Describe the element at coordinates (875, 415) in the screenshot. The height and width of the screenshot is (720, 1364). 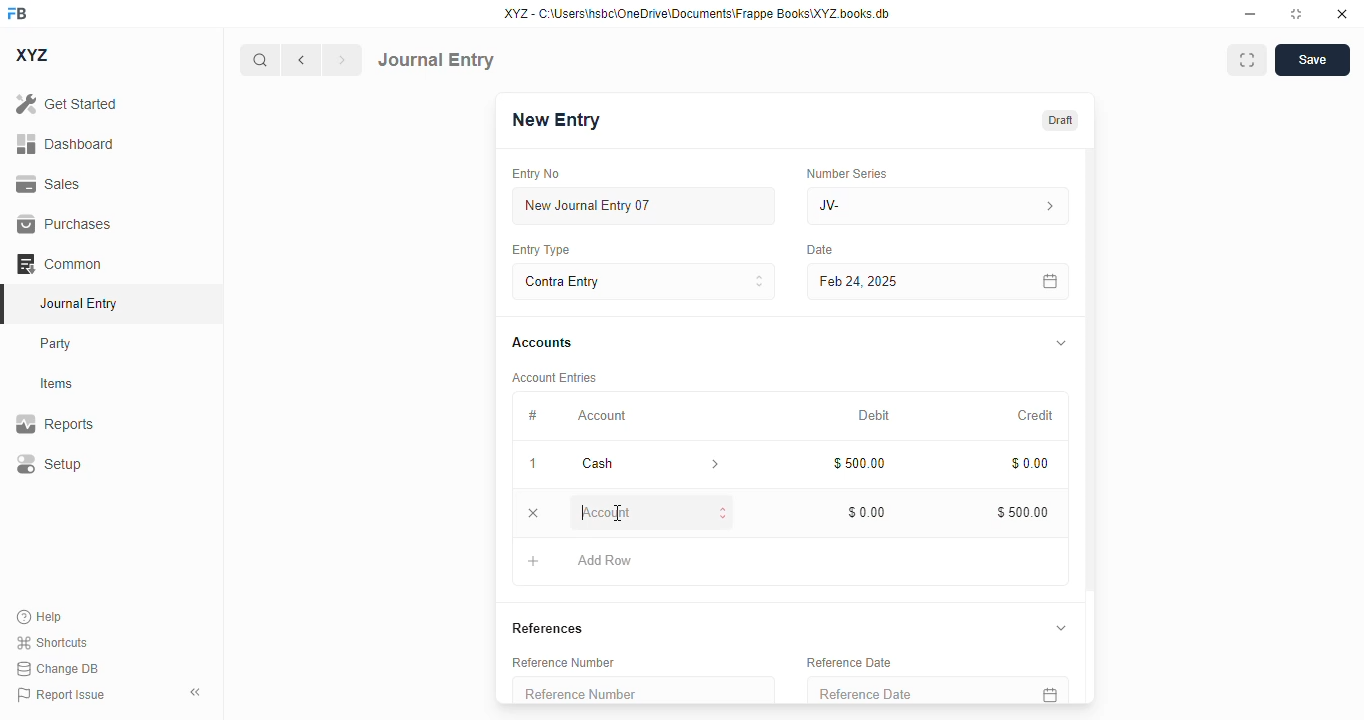
I see `debit` at that location.